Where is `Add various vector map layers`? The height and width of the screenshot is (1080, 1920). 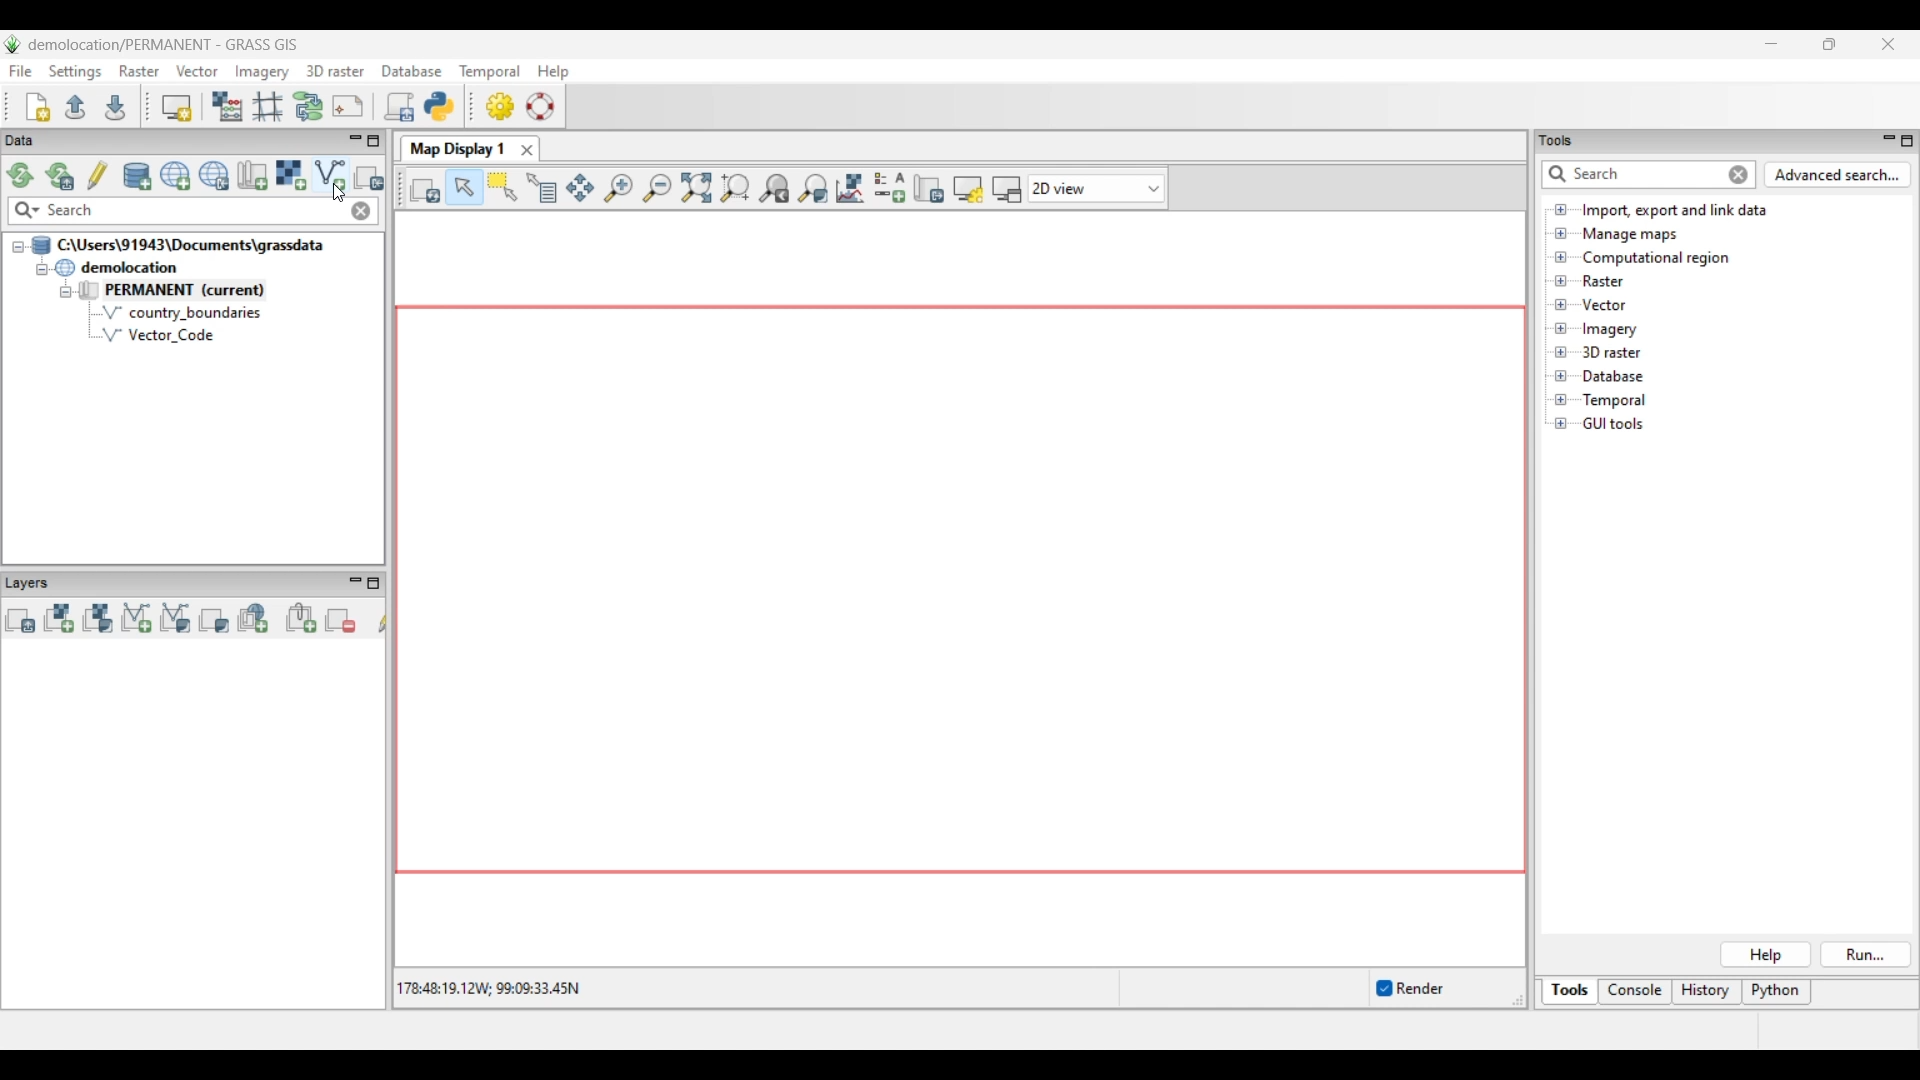 Add various vector map layers is located at coordinates (173, 618).